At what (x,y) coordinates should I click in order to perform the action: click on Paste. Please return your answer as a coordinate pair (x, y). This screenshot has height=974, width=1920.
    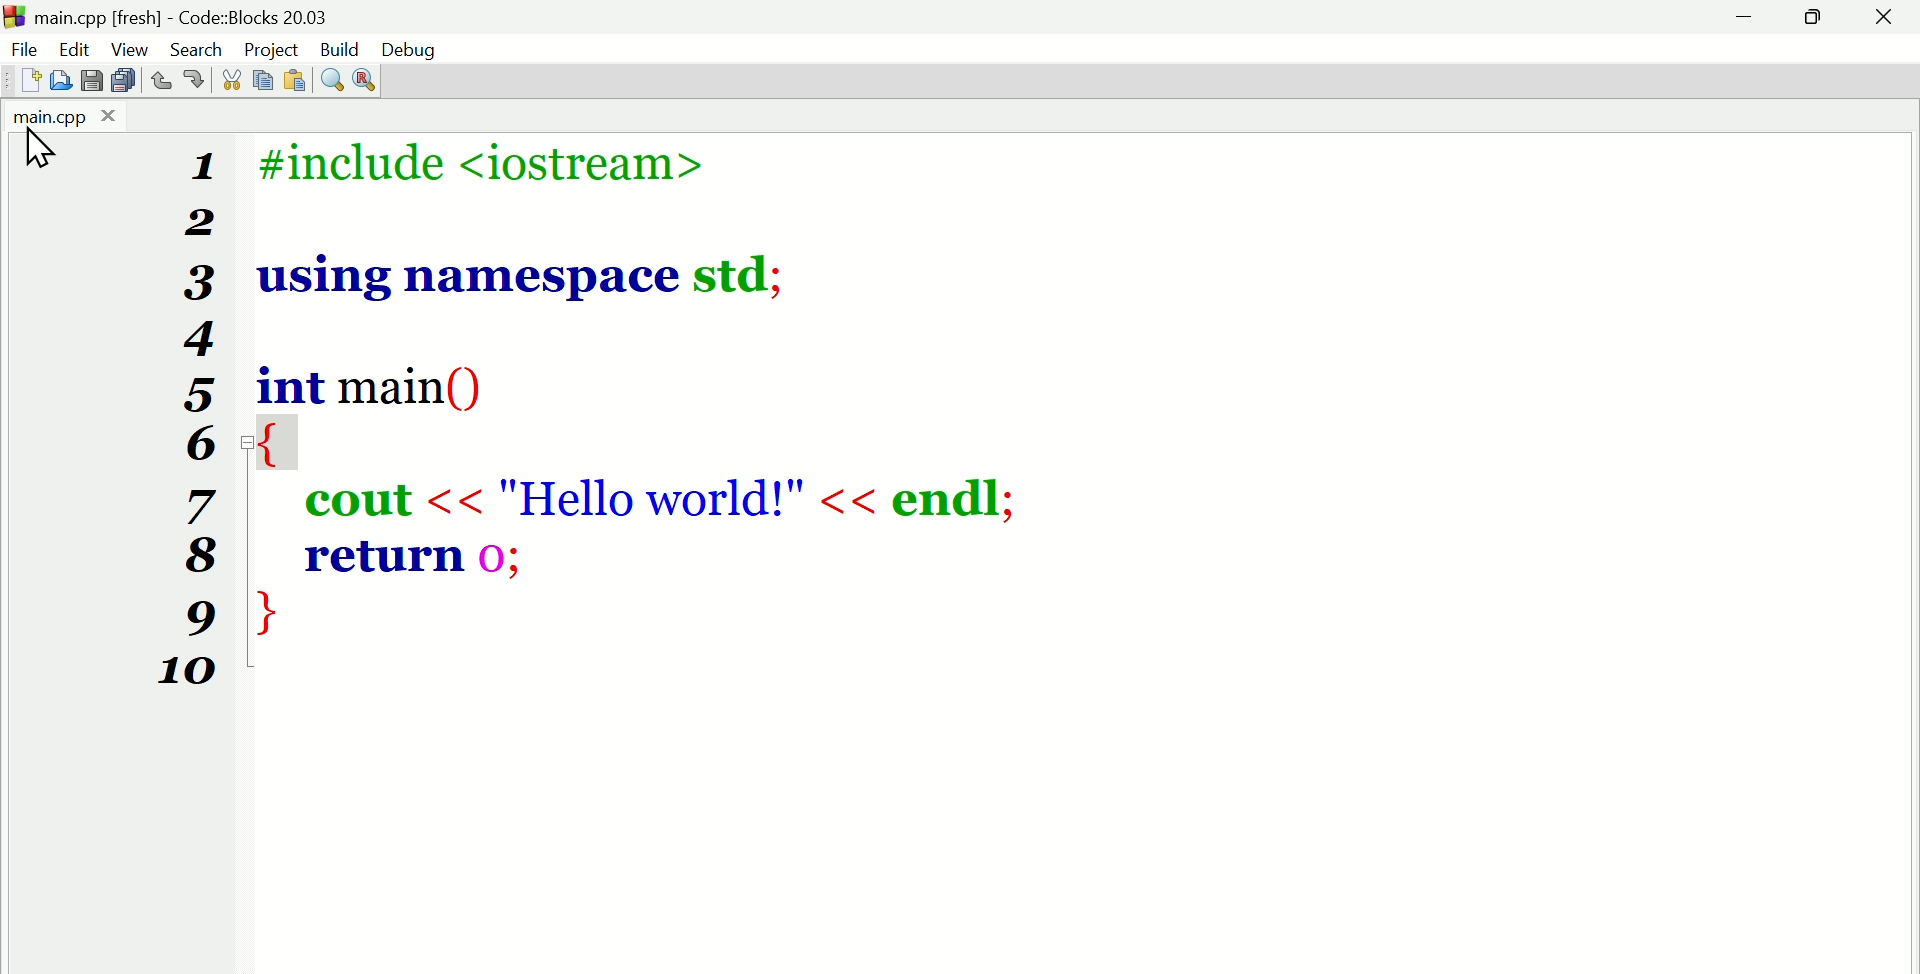
    Looking at the image, I should click on (265, 78).